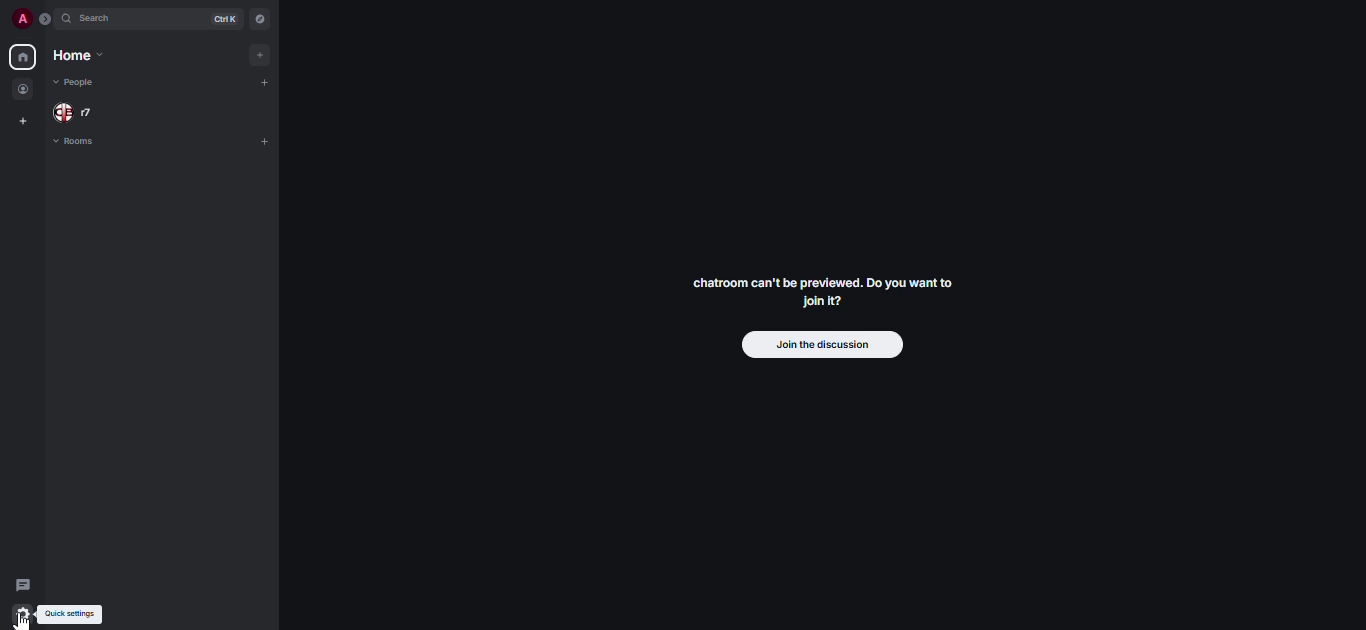 This screenshot has height=630, width=1366. What do you see at coordinates (43, 19) in the screenshot?
I see `expand` at bounding box center [43, 19].